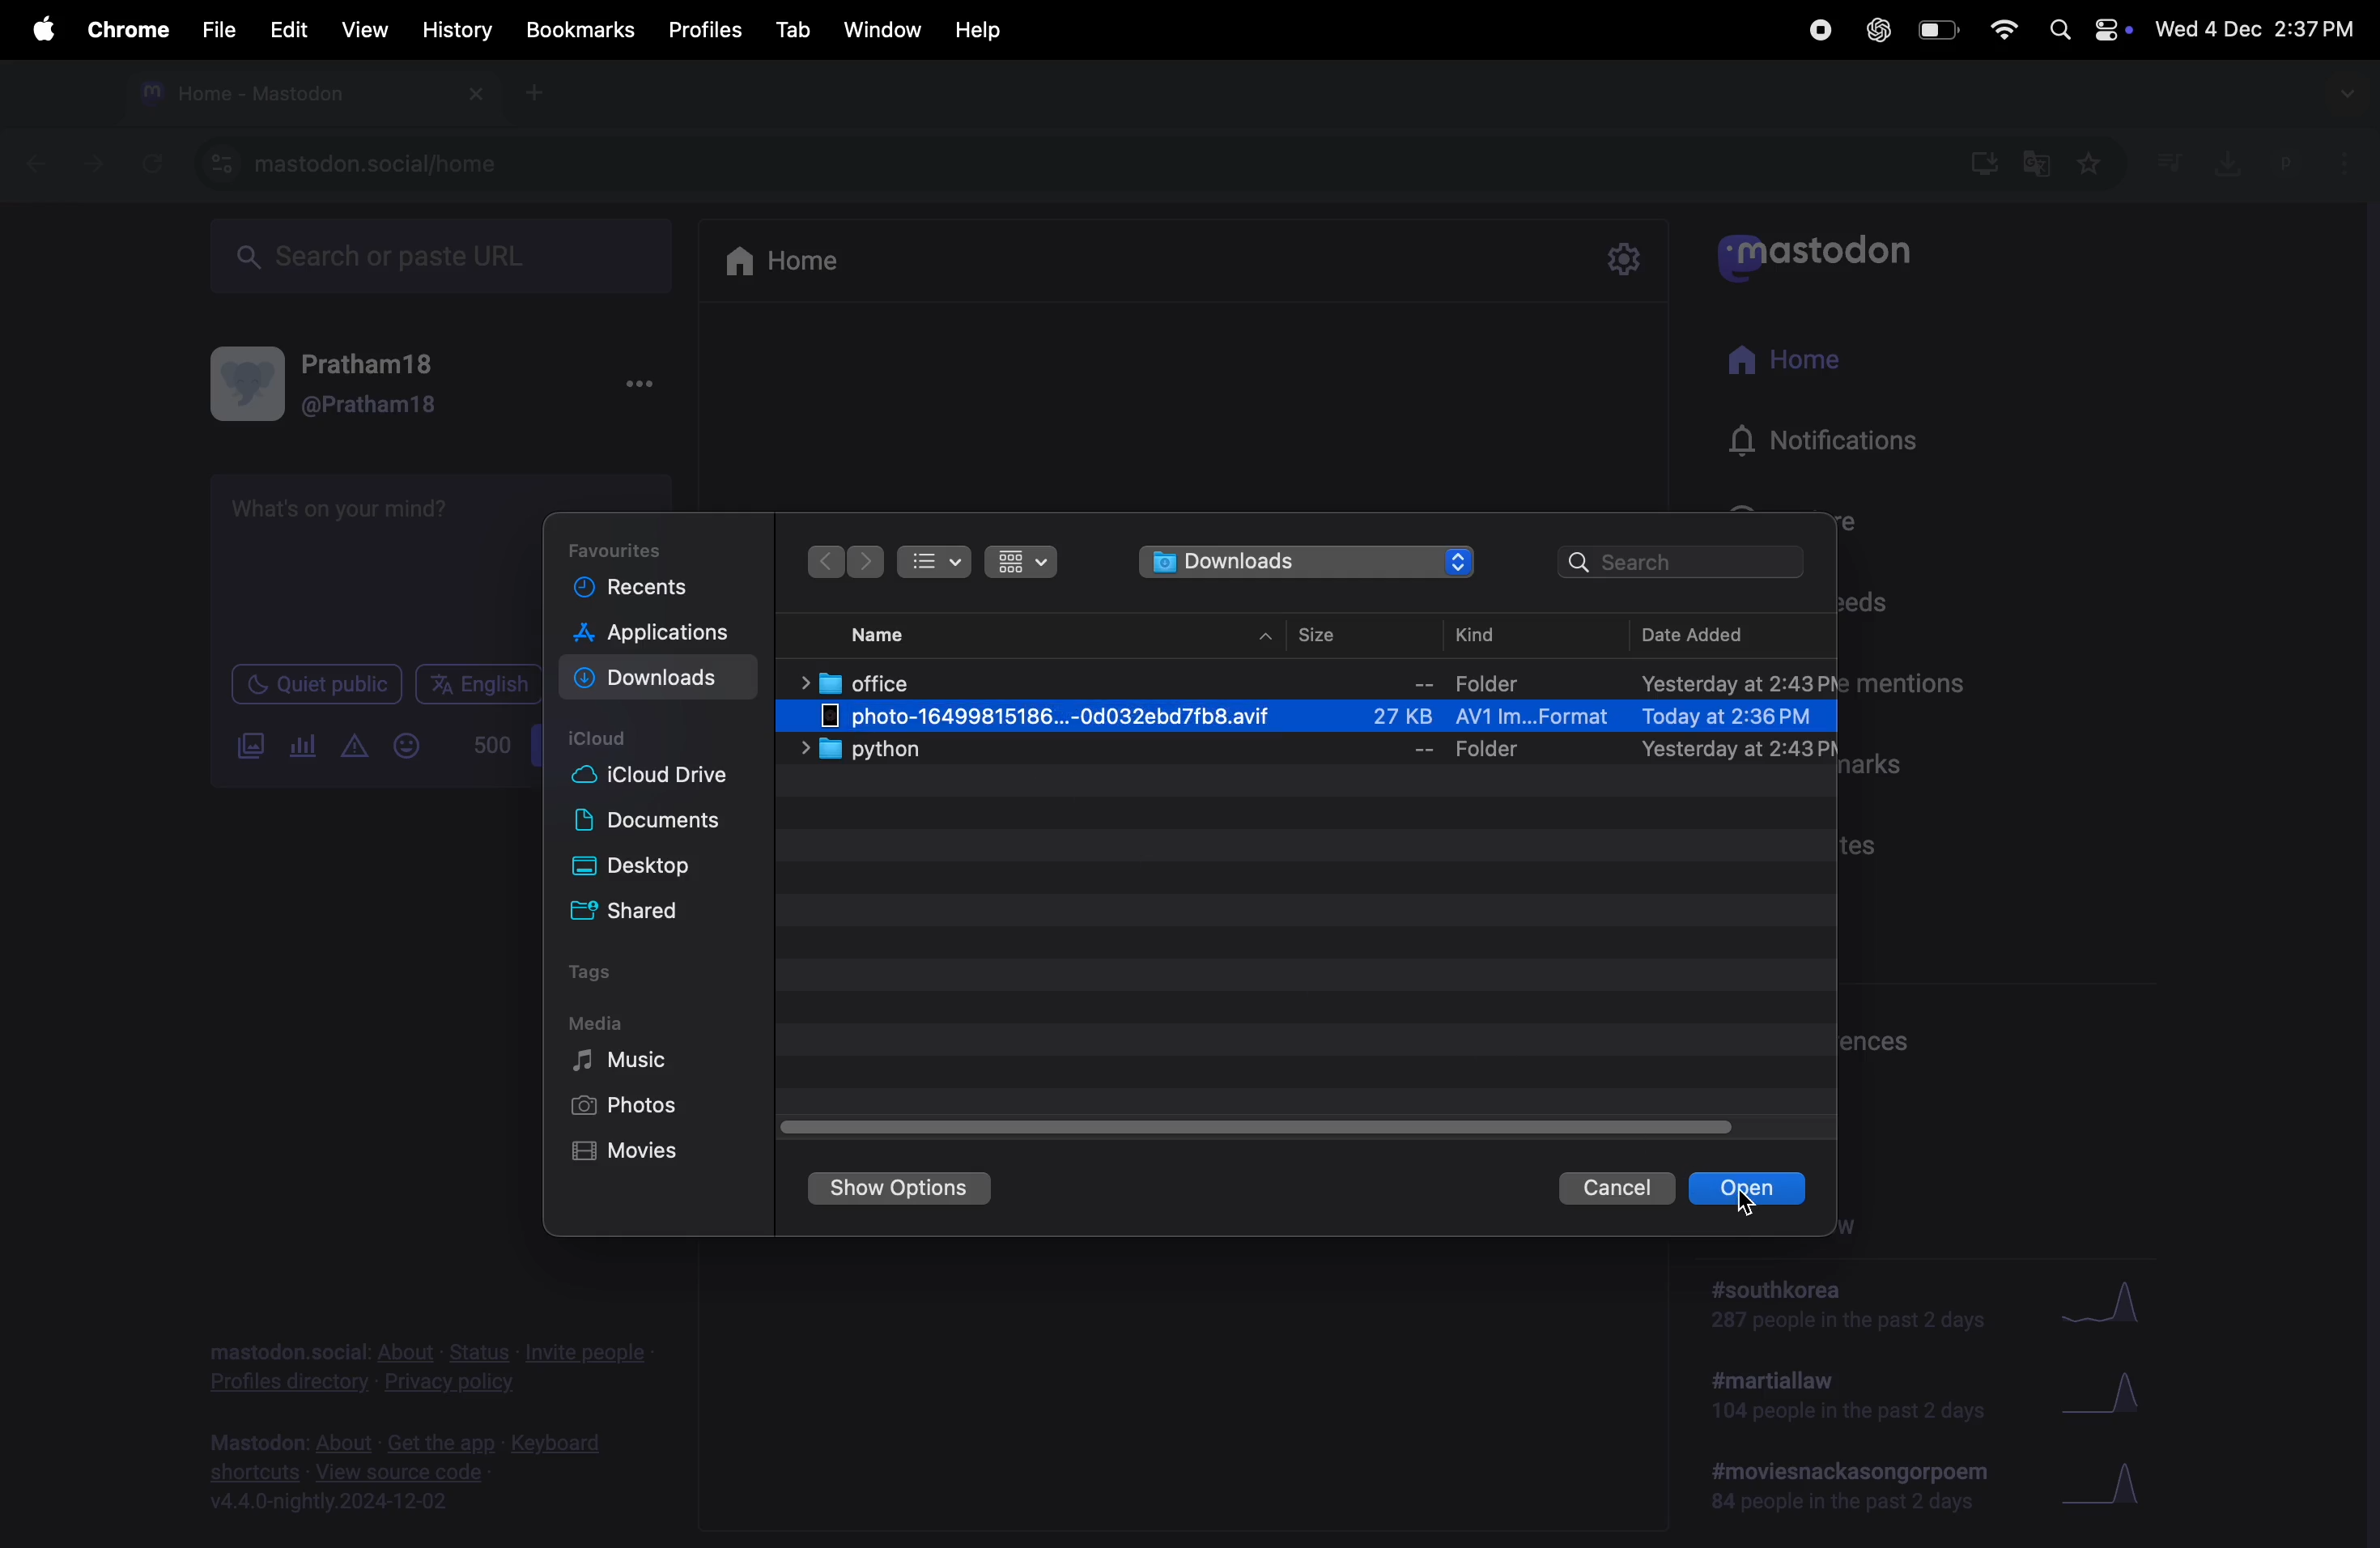  I want to click on notifications, so click(1835, 443).